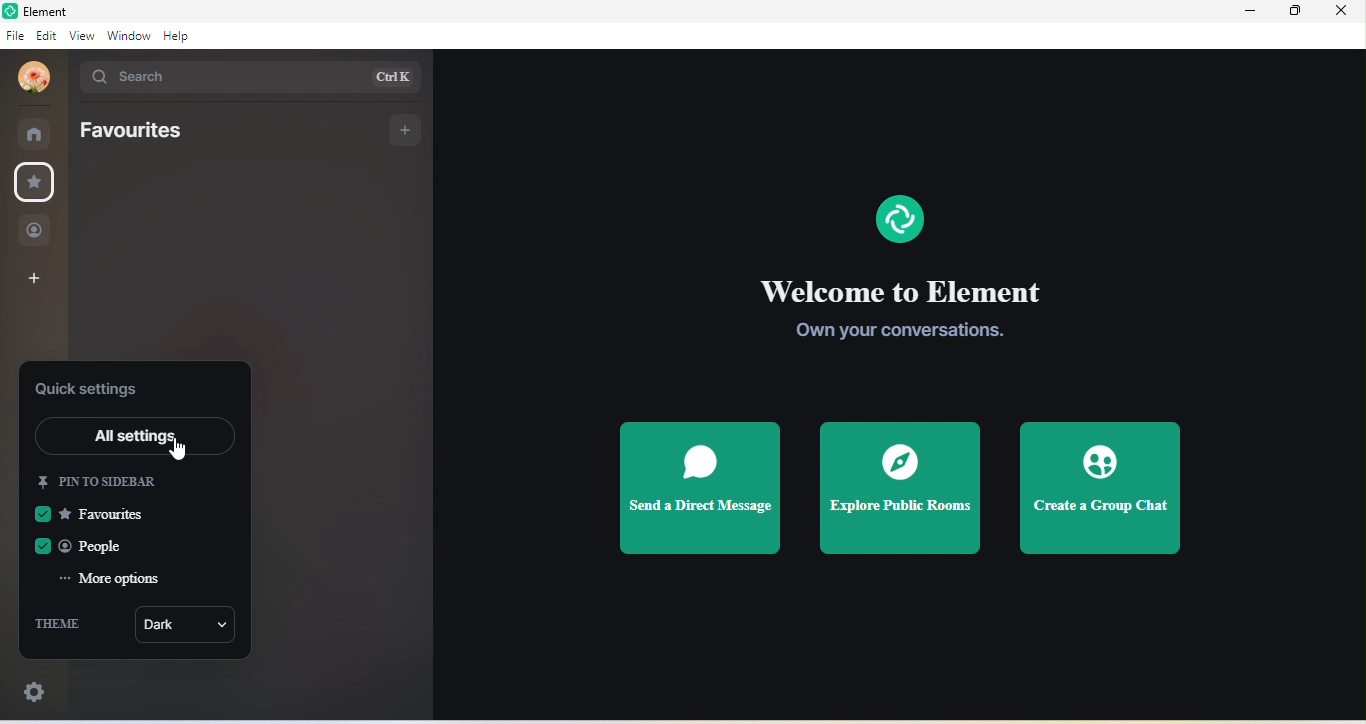  Describe the element at coordinates (182, 626) in the screenshot. I see `dark` at that location.